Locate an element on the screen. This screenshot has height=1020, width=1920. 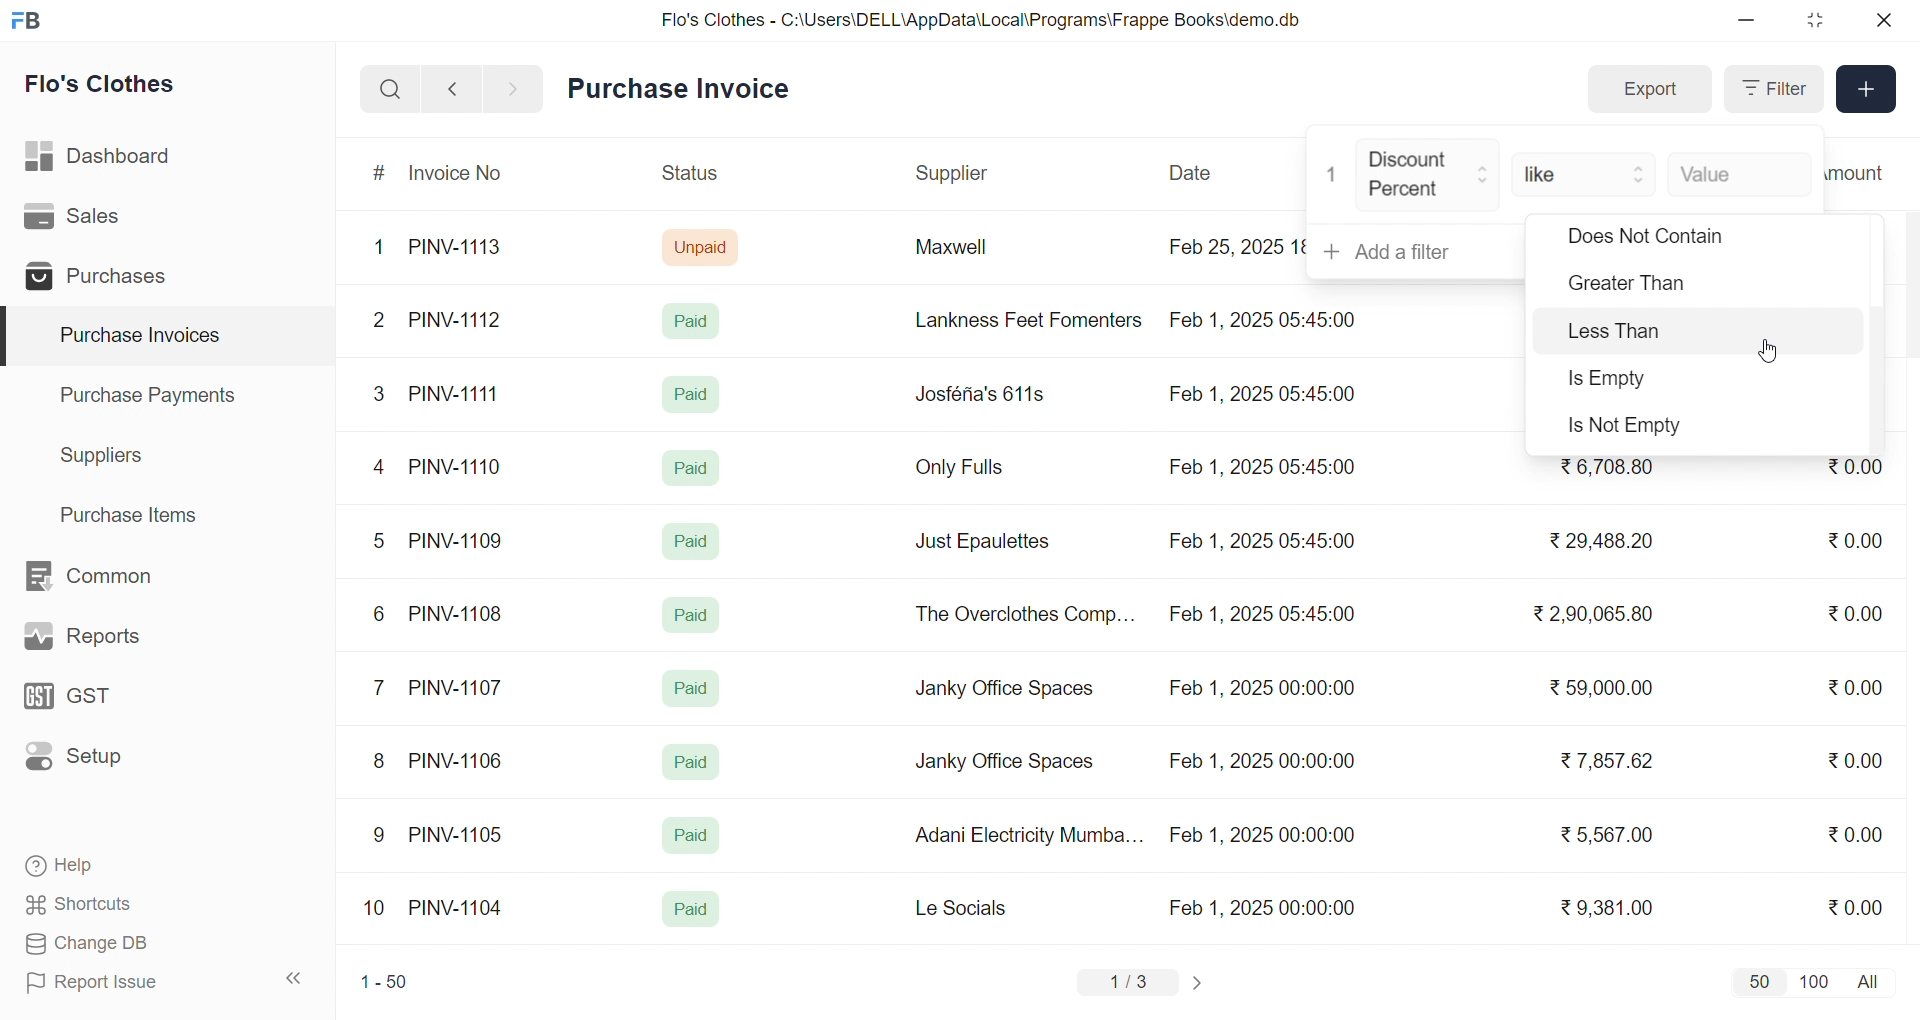
logo is located at coordinates (31, 22).